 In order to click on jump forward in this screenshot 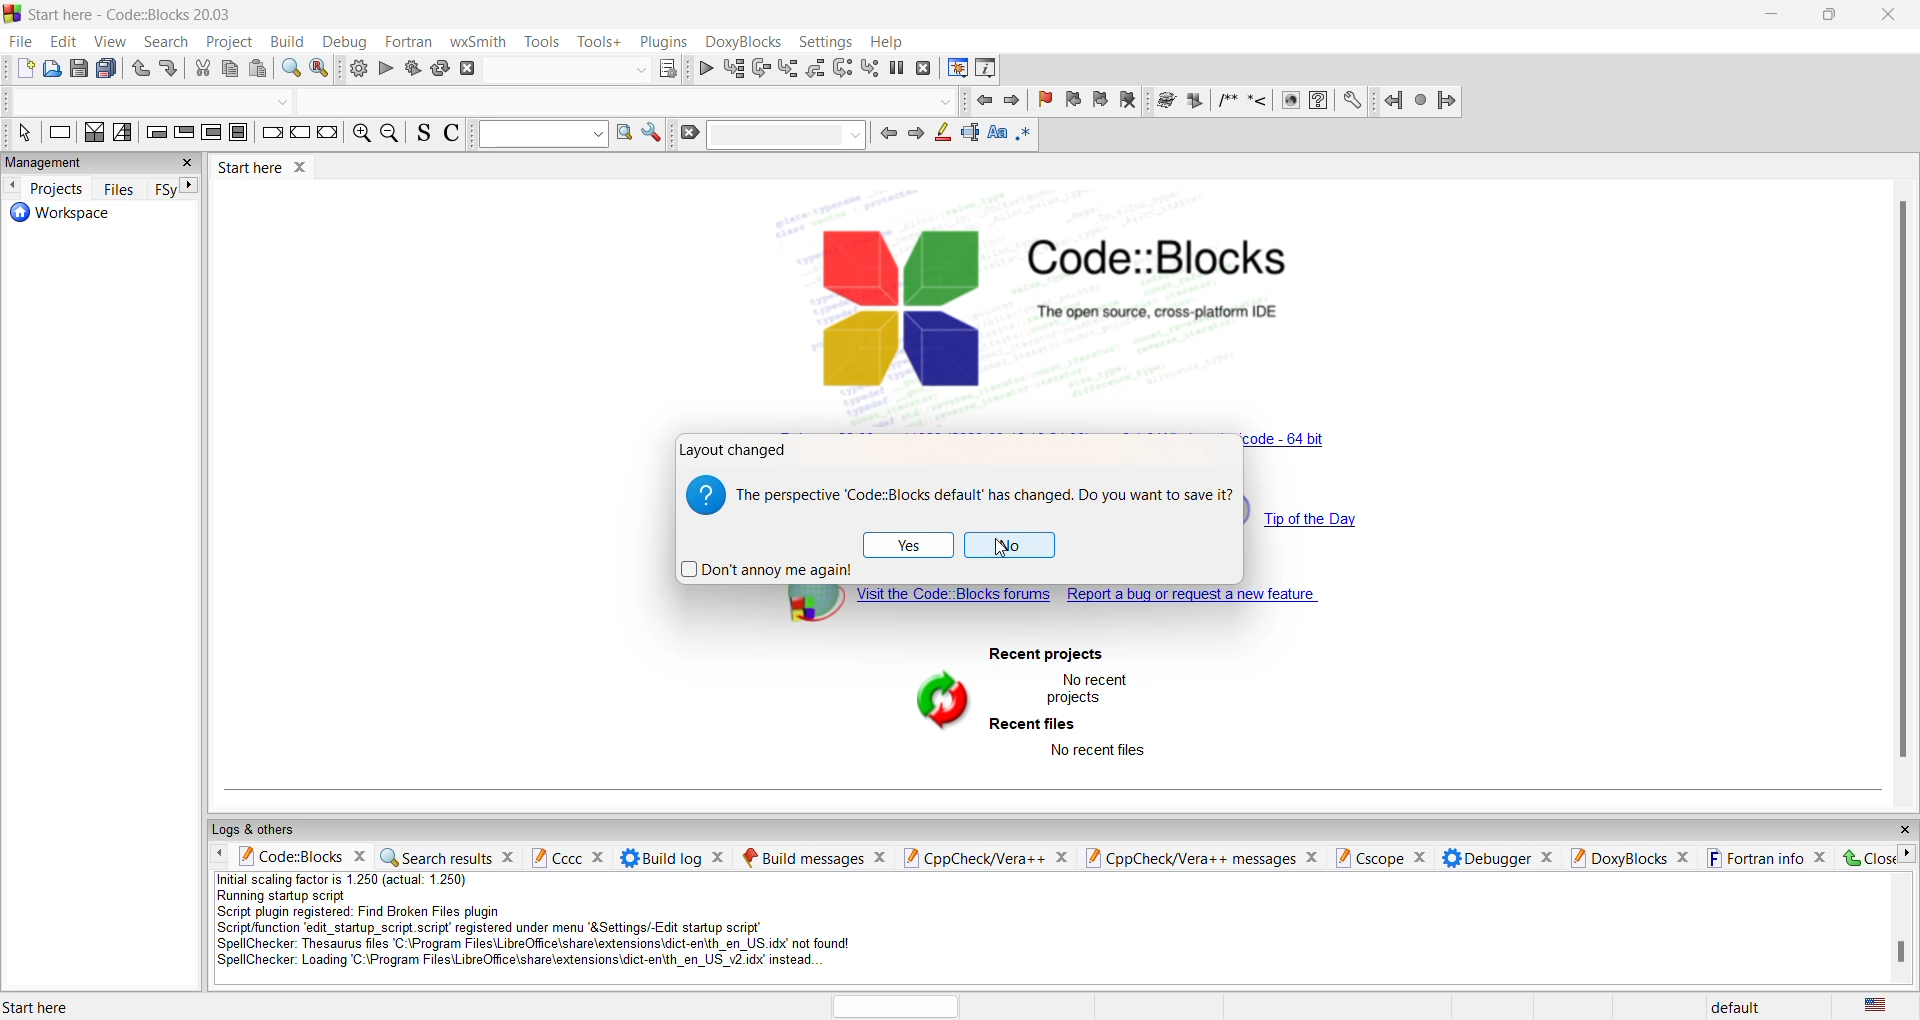, I will do `click(1447, 101)`.